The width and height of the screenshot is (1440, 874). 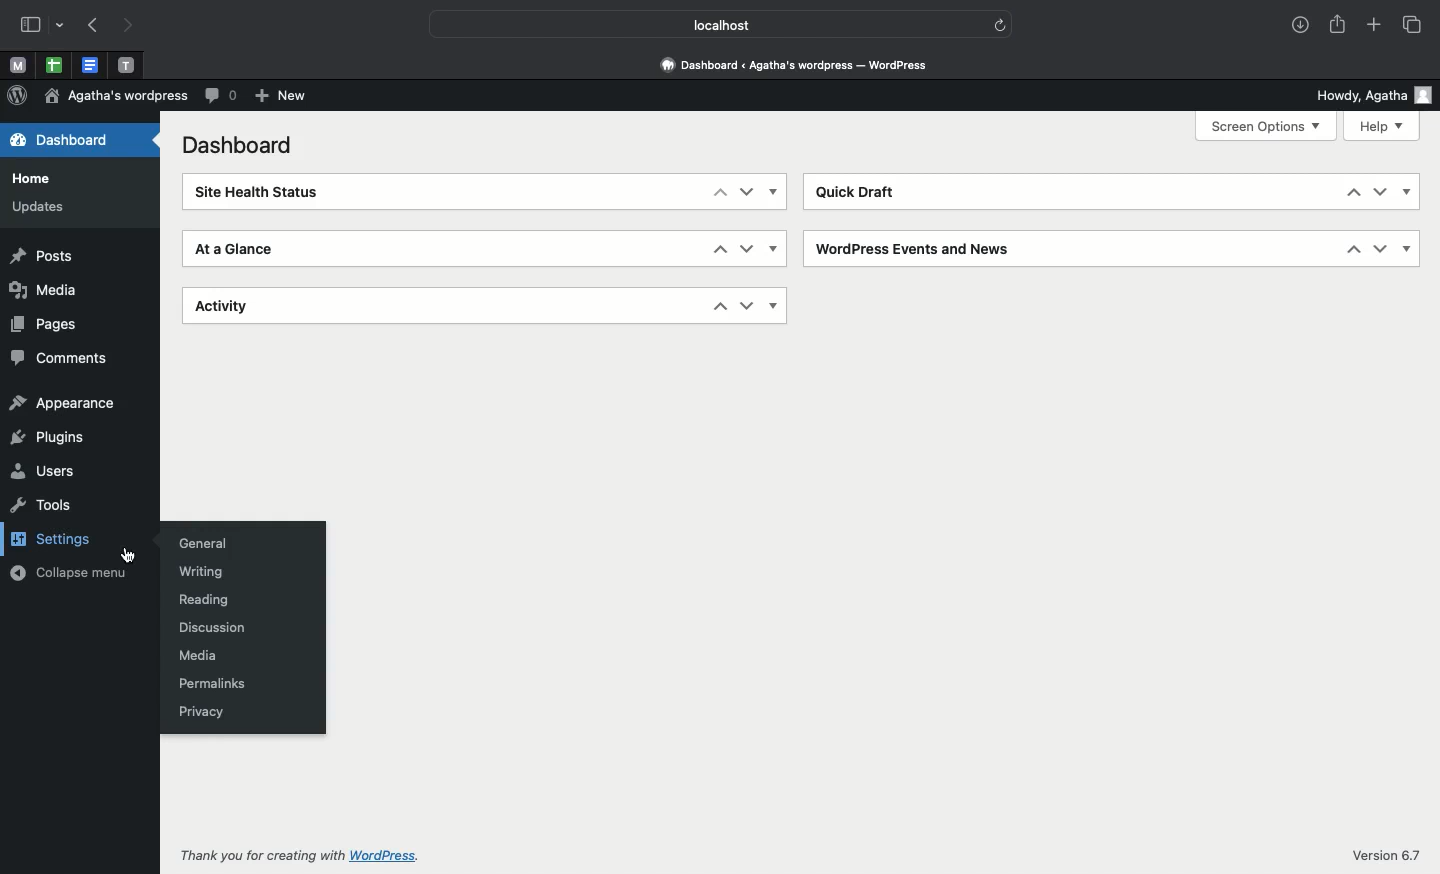 I want to click on New, so click(x=284, y=97).